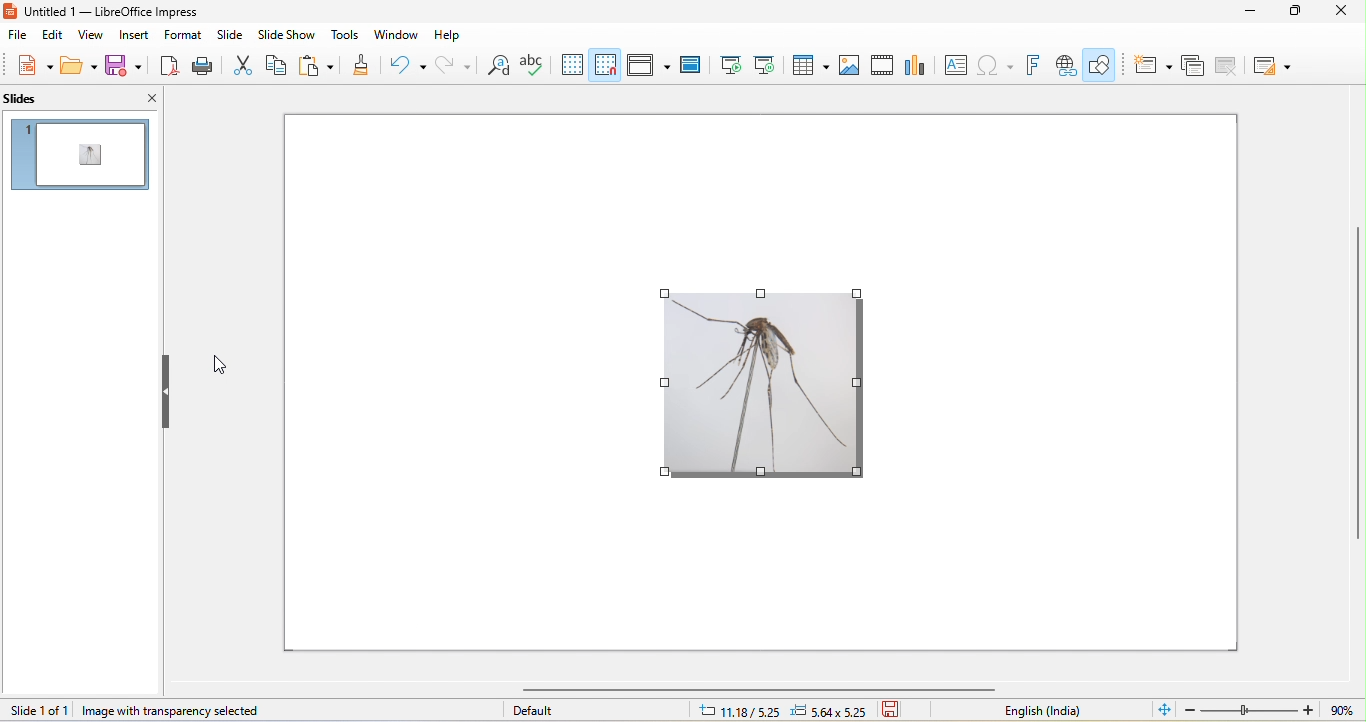 This screenshot has width=1366, height=722. What do you see at coordinates (81, 155) in the screenshot?
I see `slide preview in slide pane` at bounding box center [81, 155].